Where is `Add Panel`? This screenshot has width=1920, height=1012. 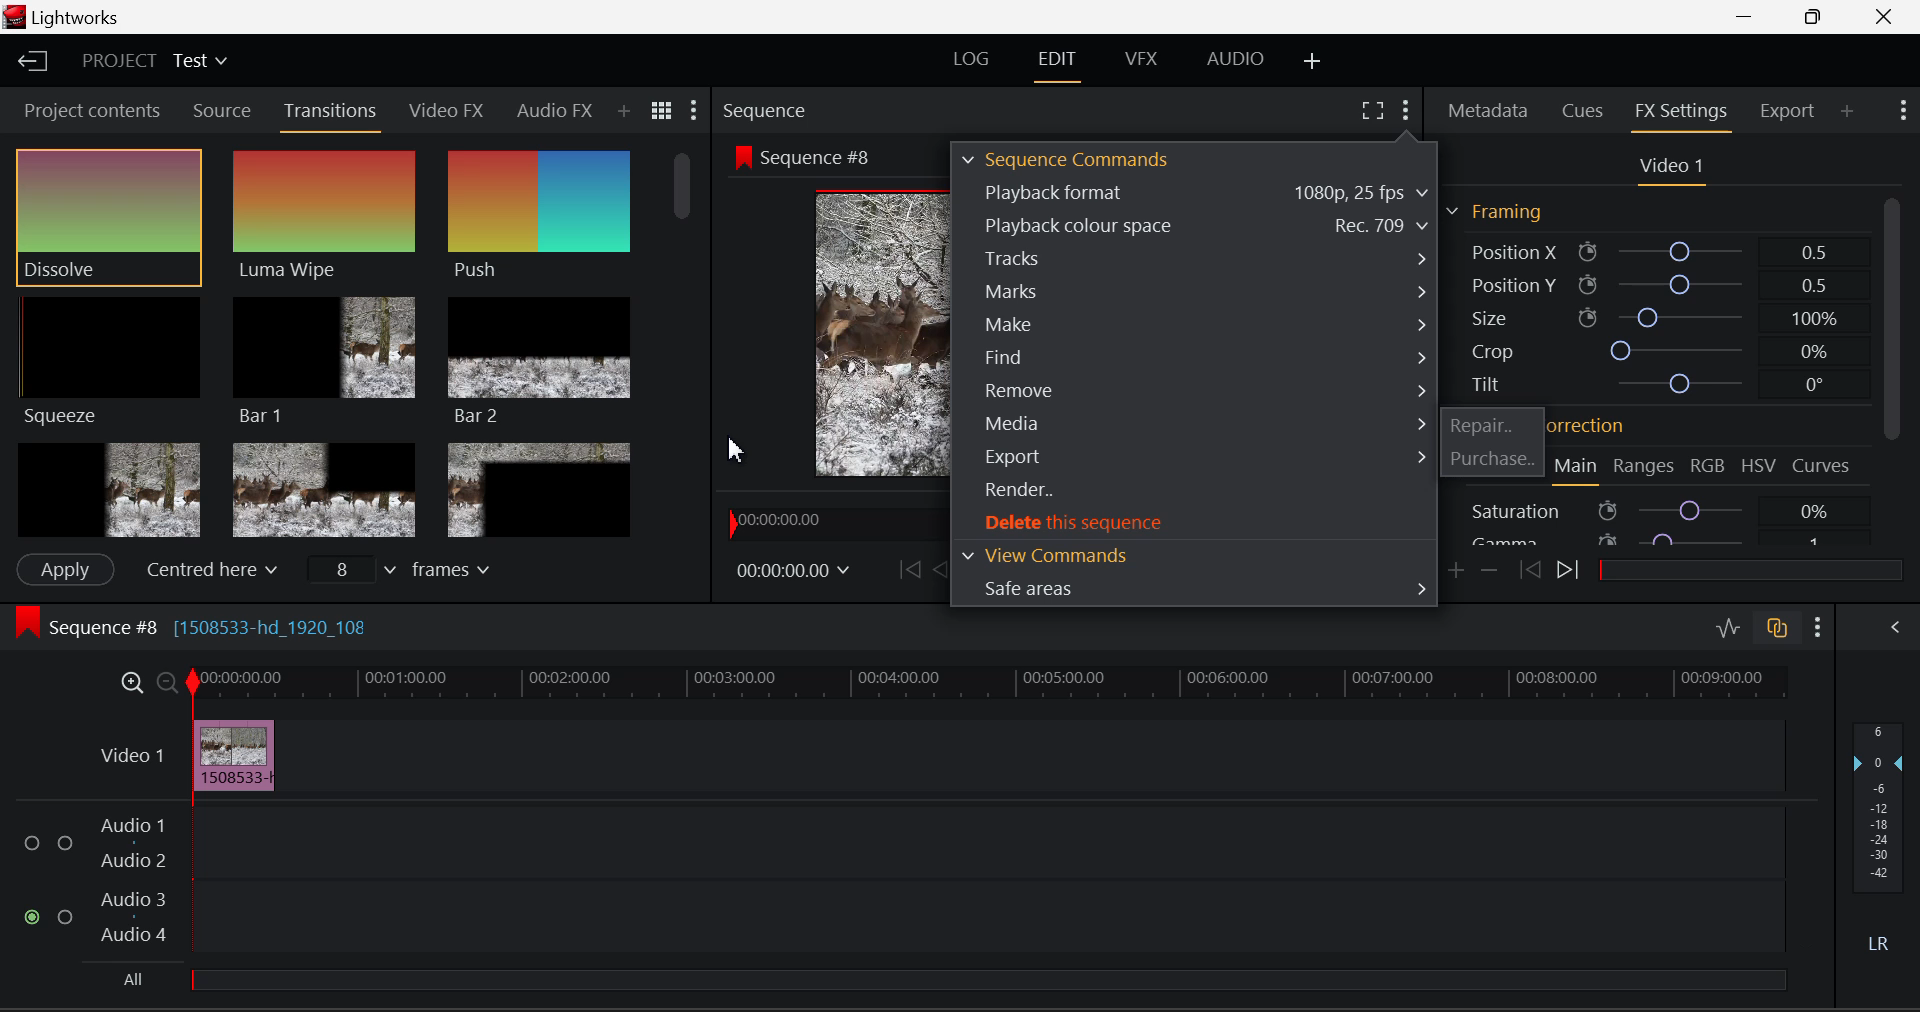
Add Panel is located at coordinates (1849, 112).